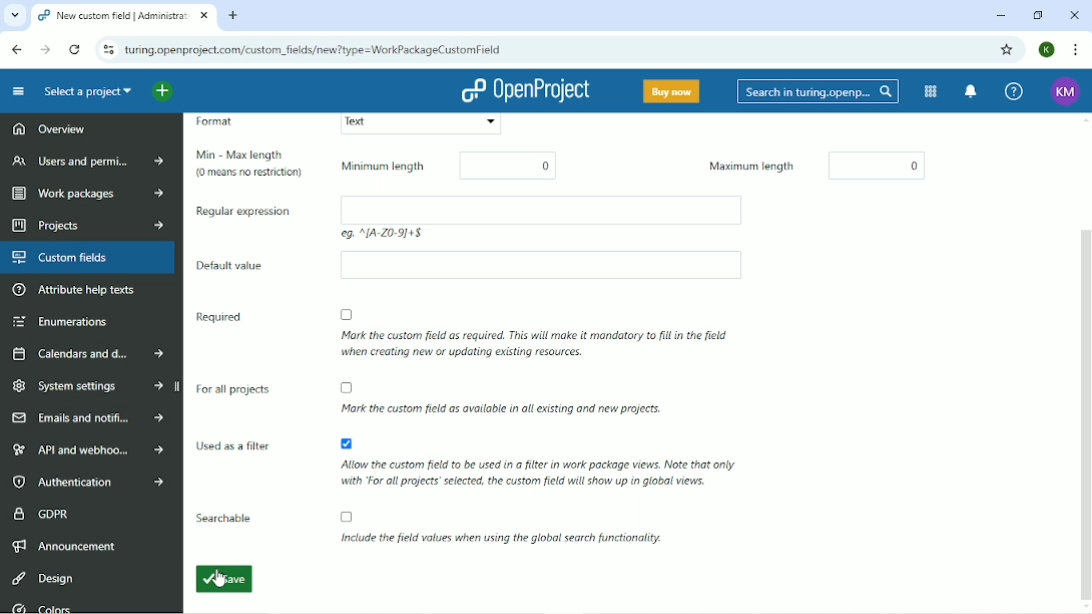 The width and height of the screenshot is (1092, 614). What do you see at coordinates (874, 166) in the screenshot?
I see `-` at bounding box center [874, 166].